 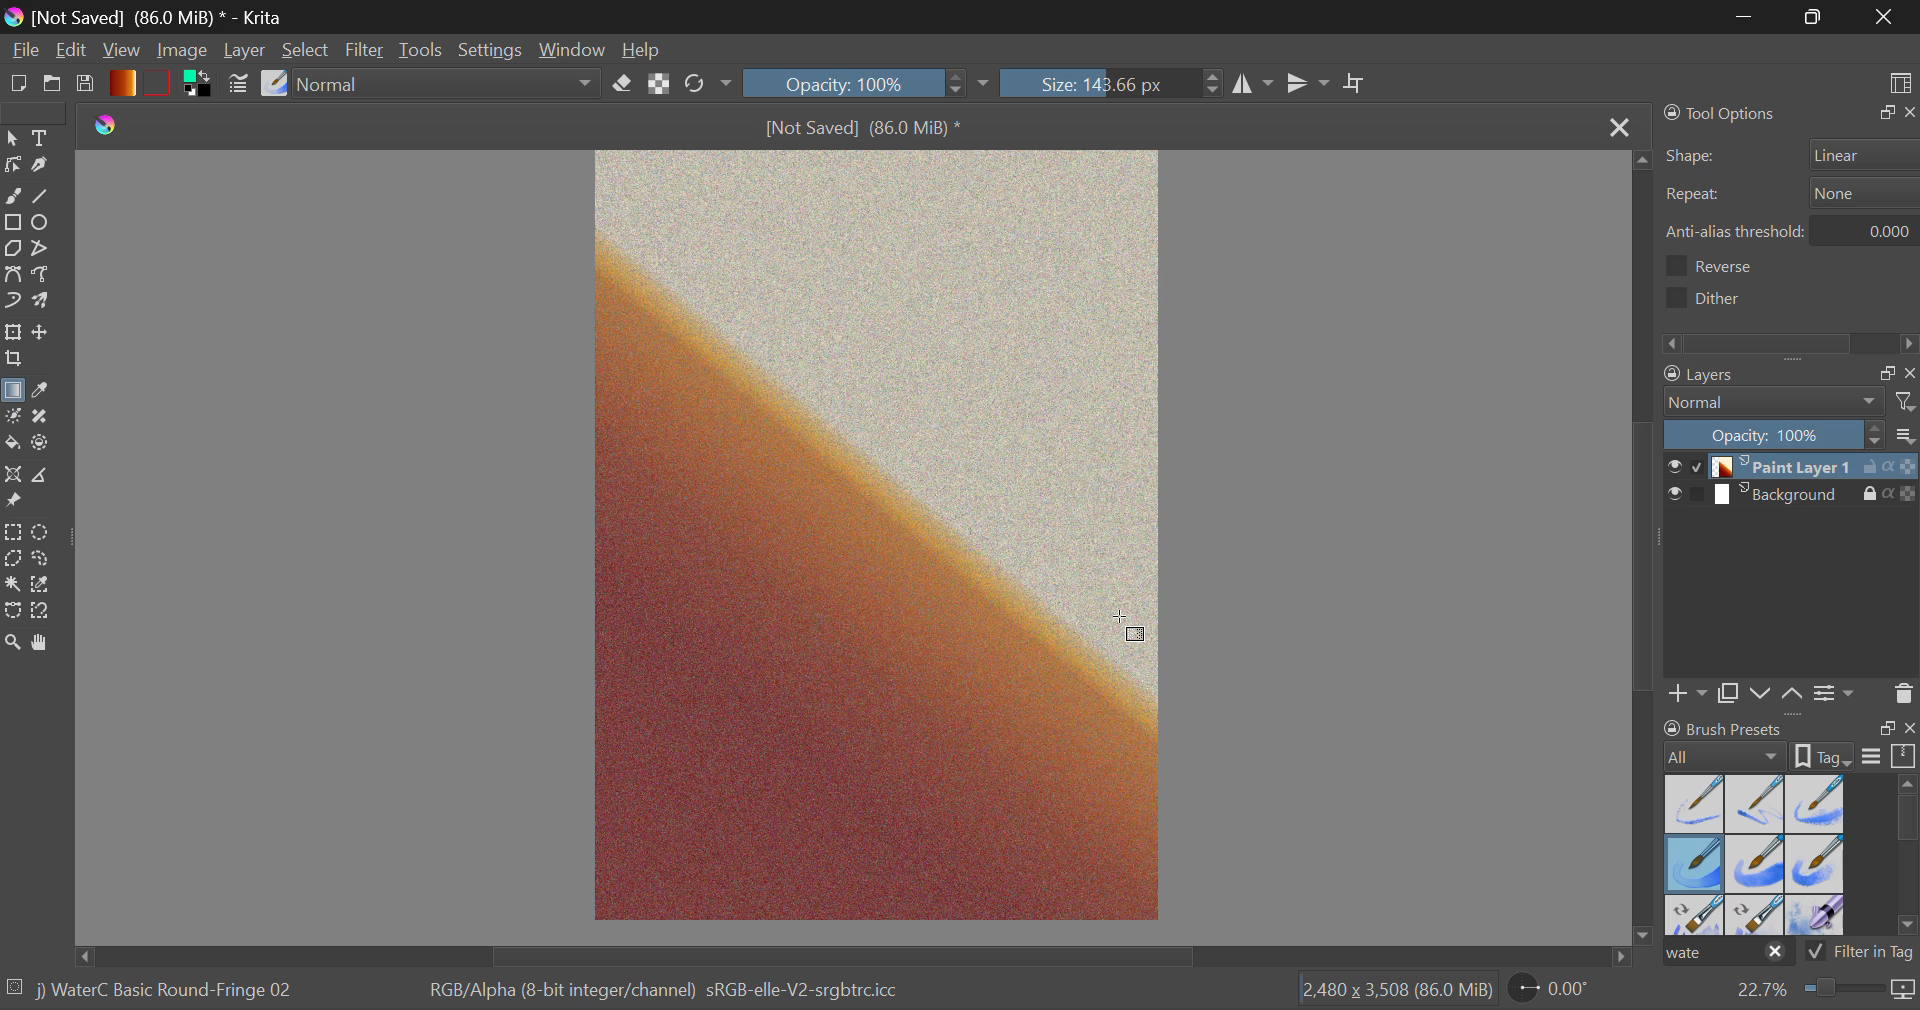 I want to click on anti-alias threshold , so click(x=1872, y=228).